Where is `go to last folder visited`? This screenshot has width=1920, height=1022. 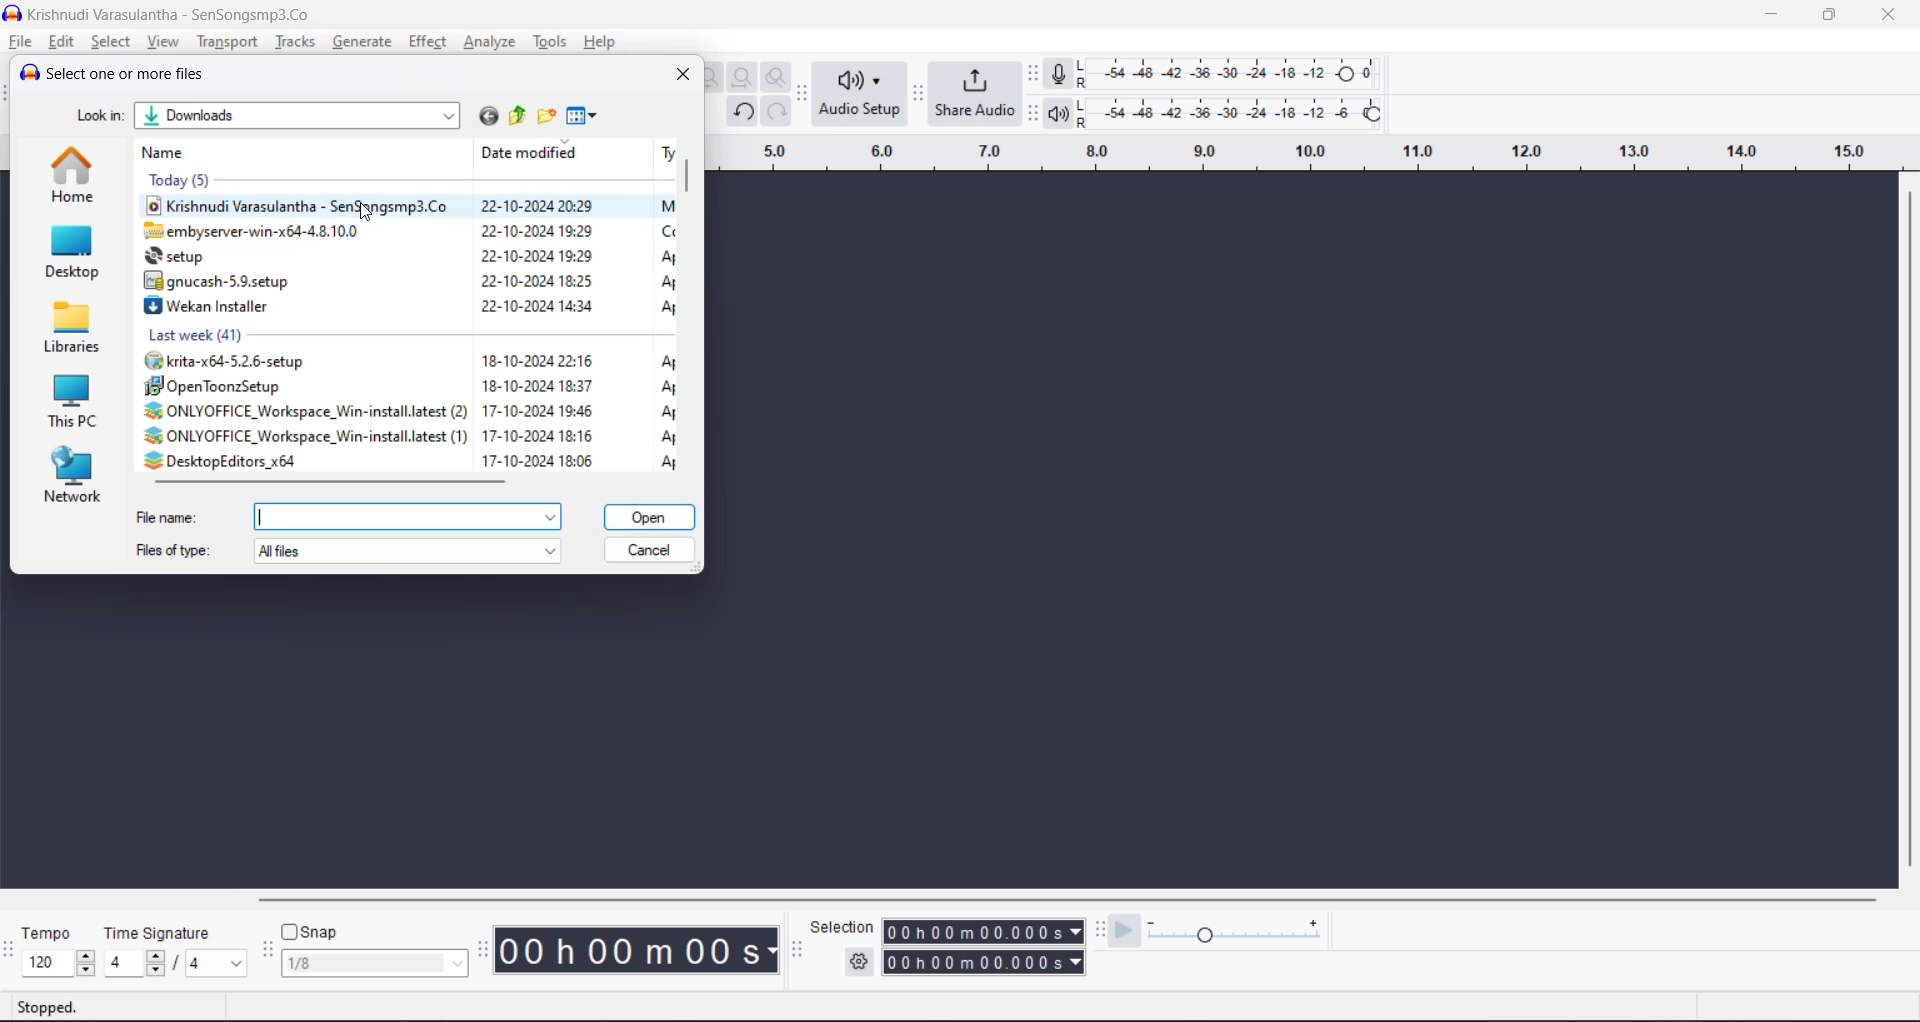
go to last folder visited is located at coordinates (488, 116).